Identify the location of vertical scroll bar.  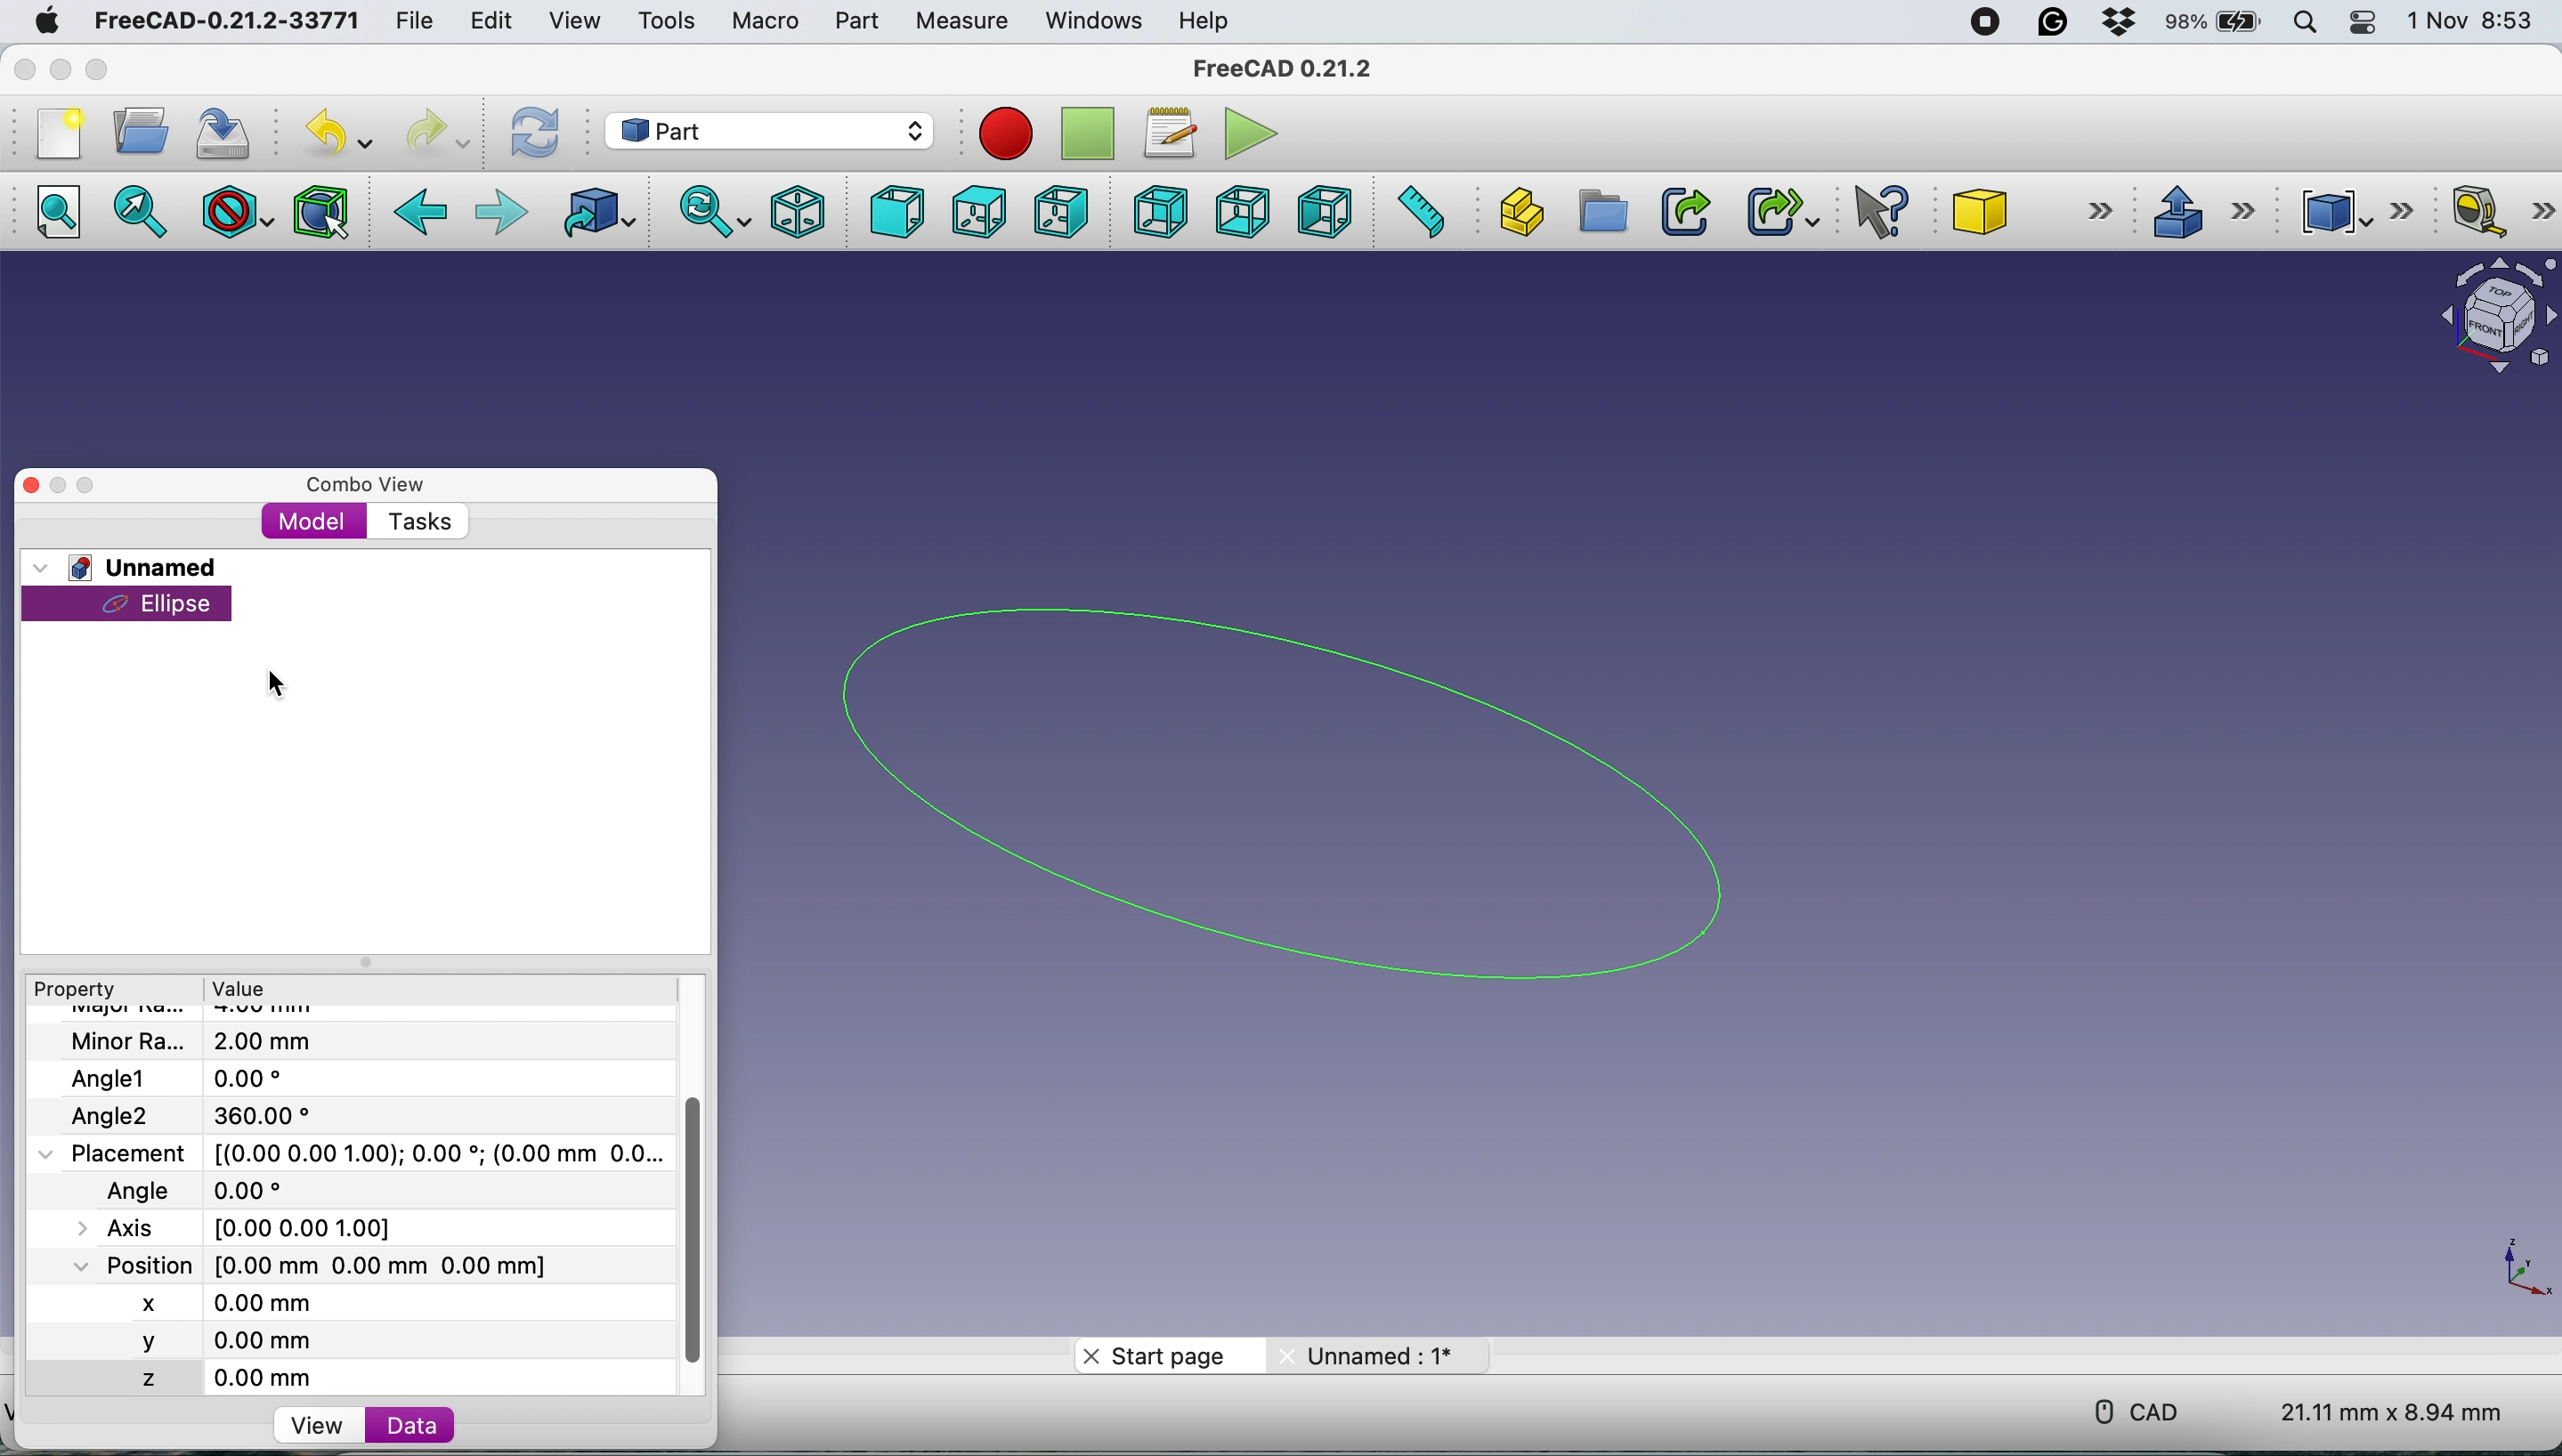
(697, 1228).